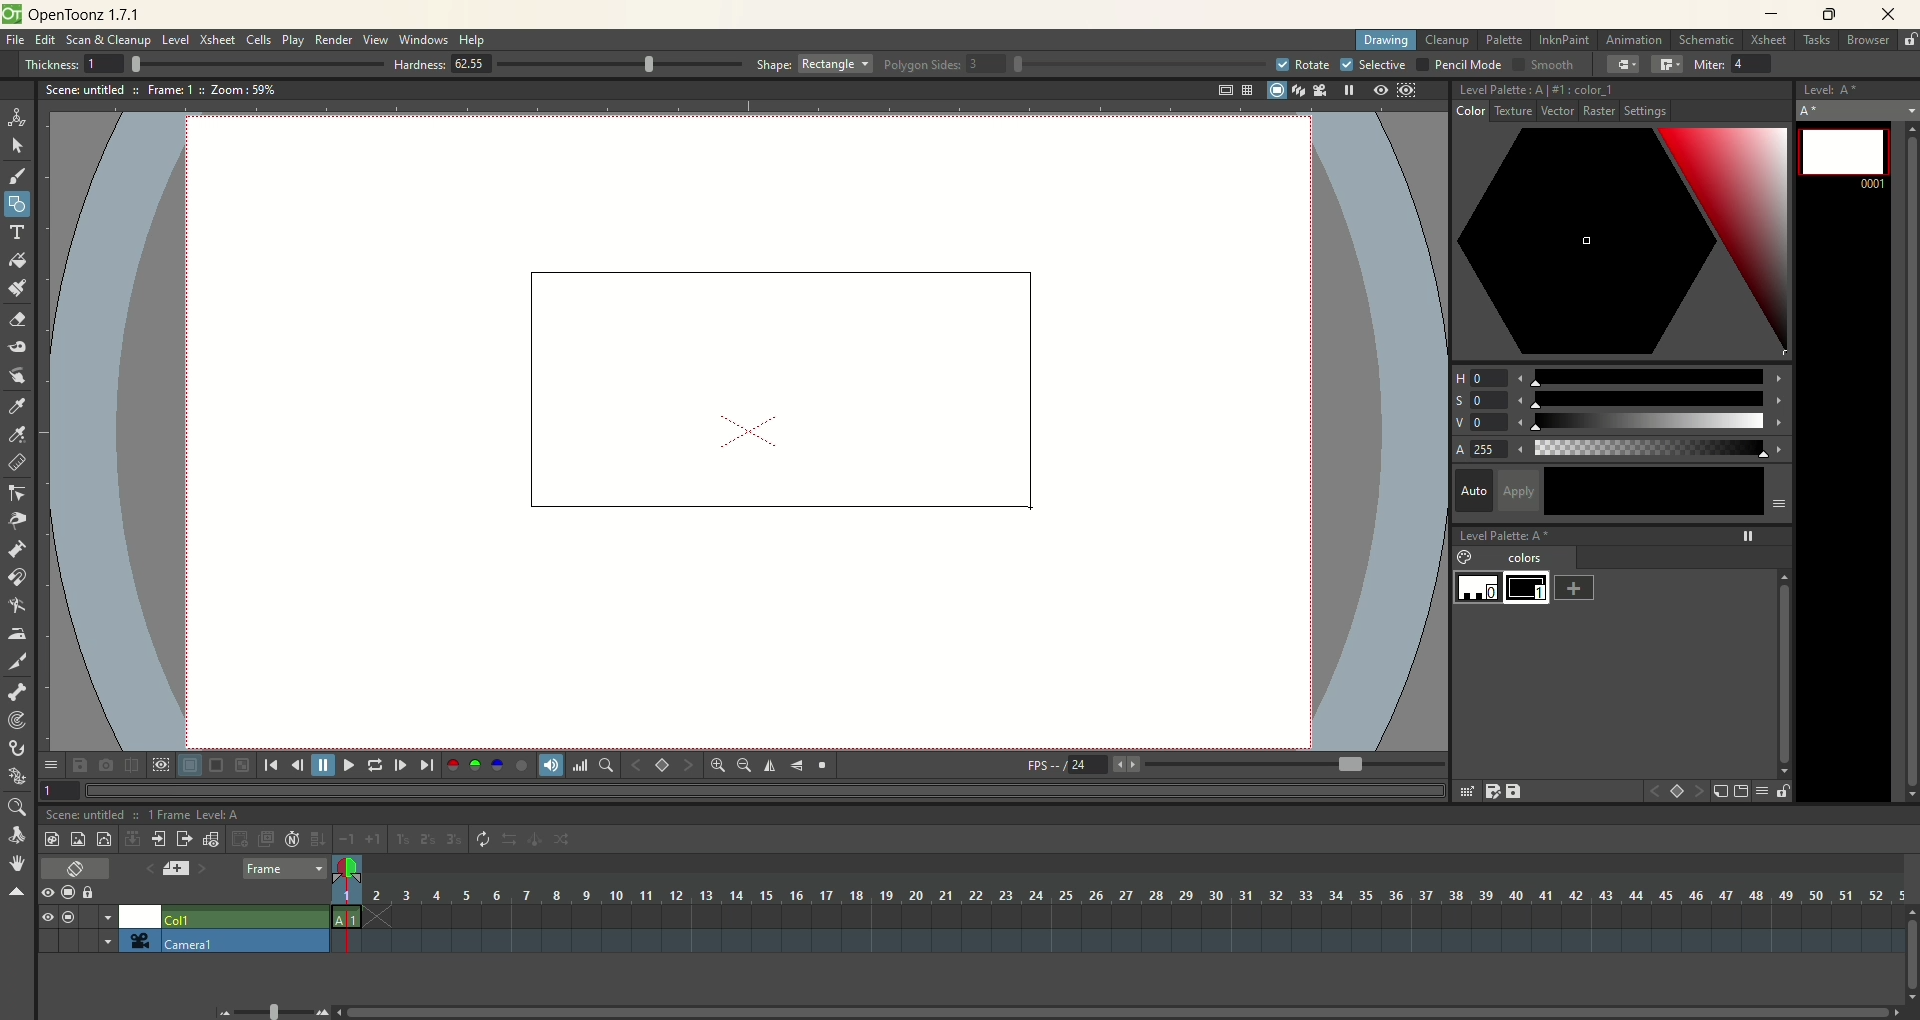 This screenshot has width=1920, height=1020. I want to click on zoom out, so click(744, 767).